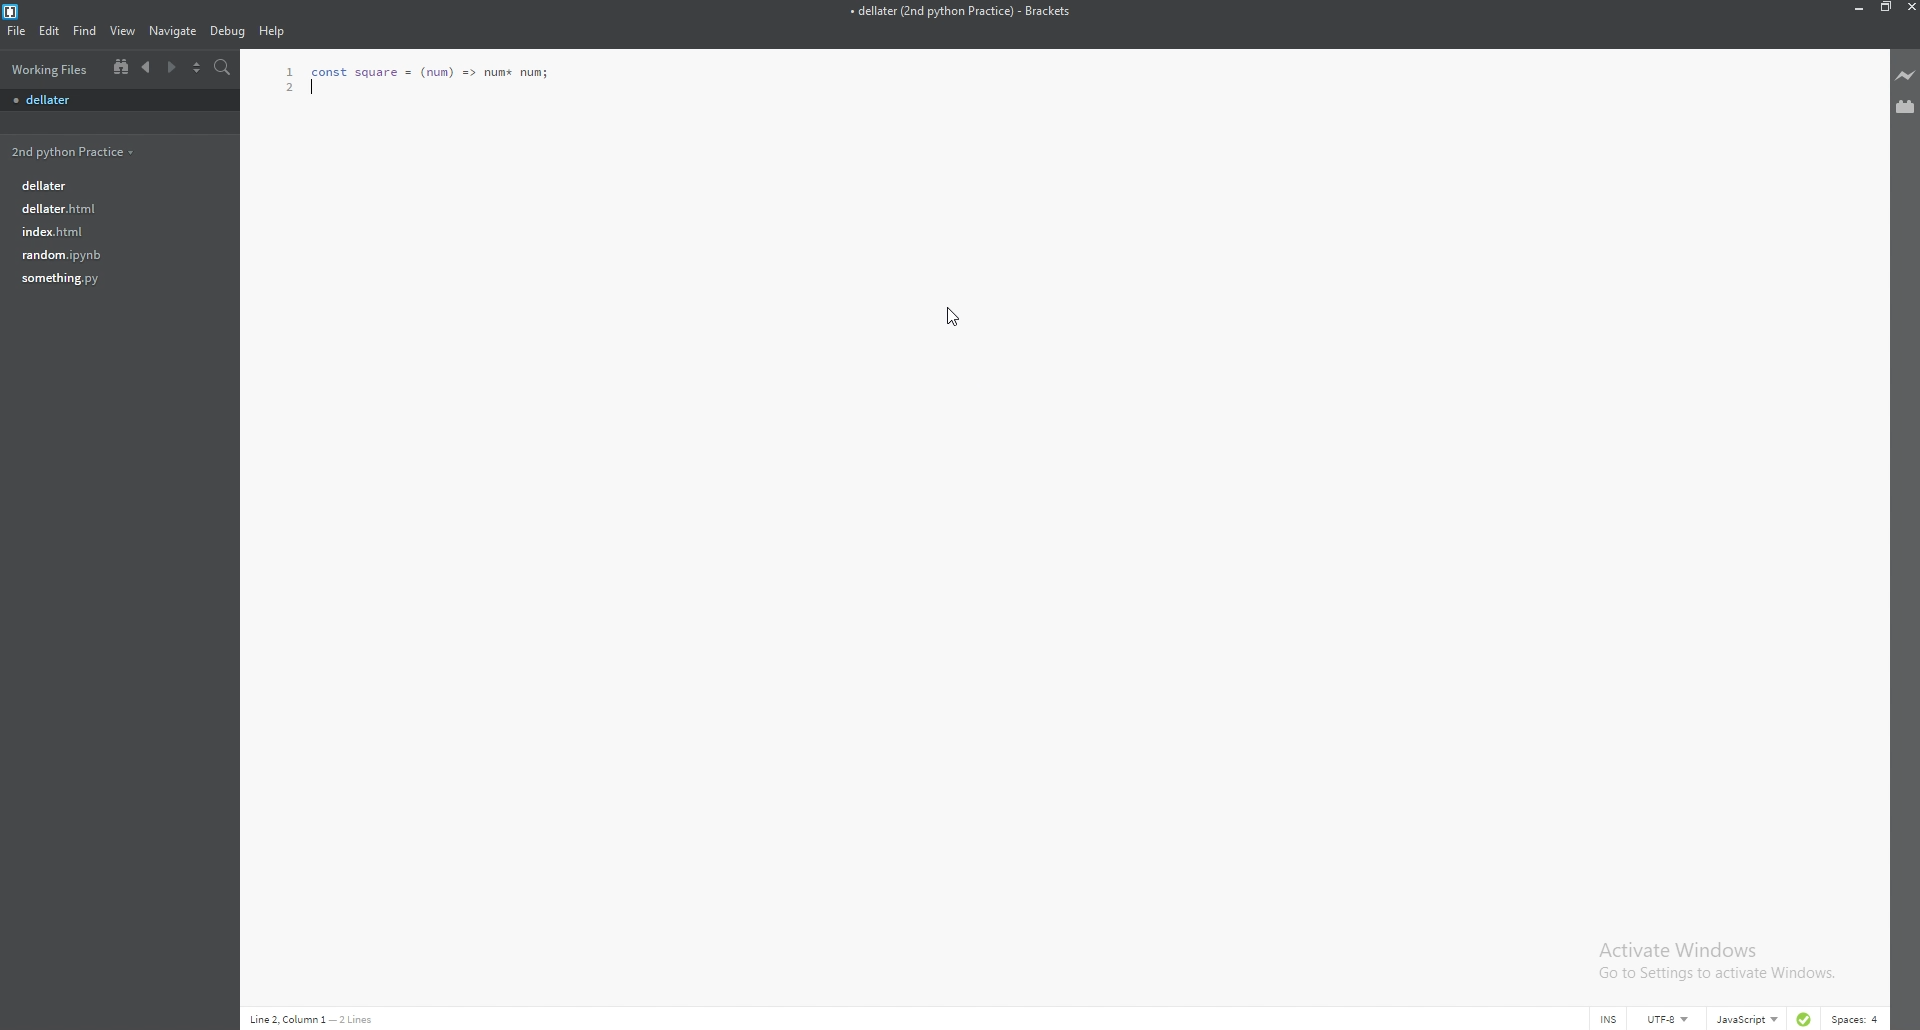 The width and height of the screenshot is (1920, 1030). Describe the element at coordinates (1857, 1018) in the screenshot. I see `spaces` at that location.